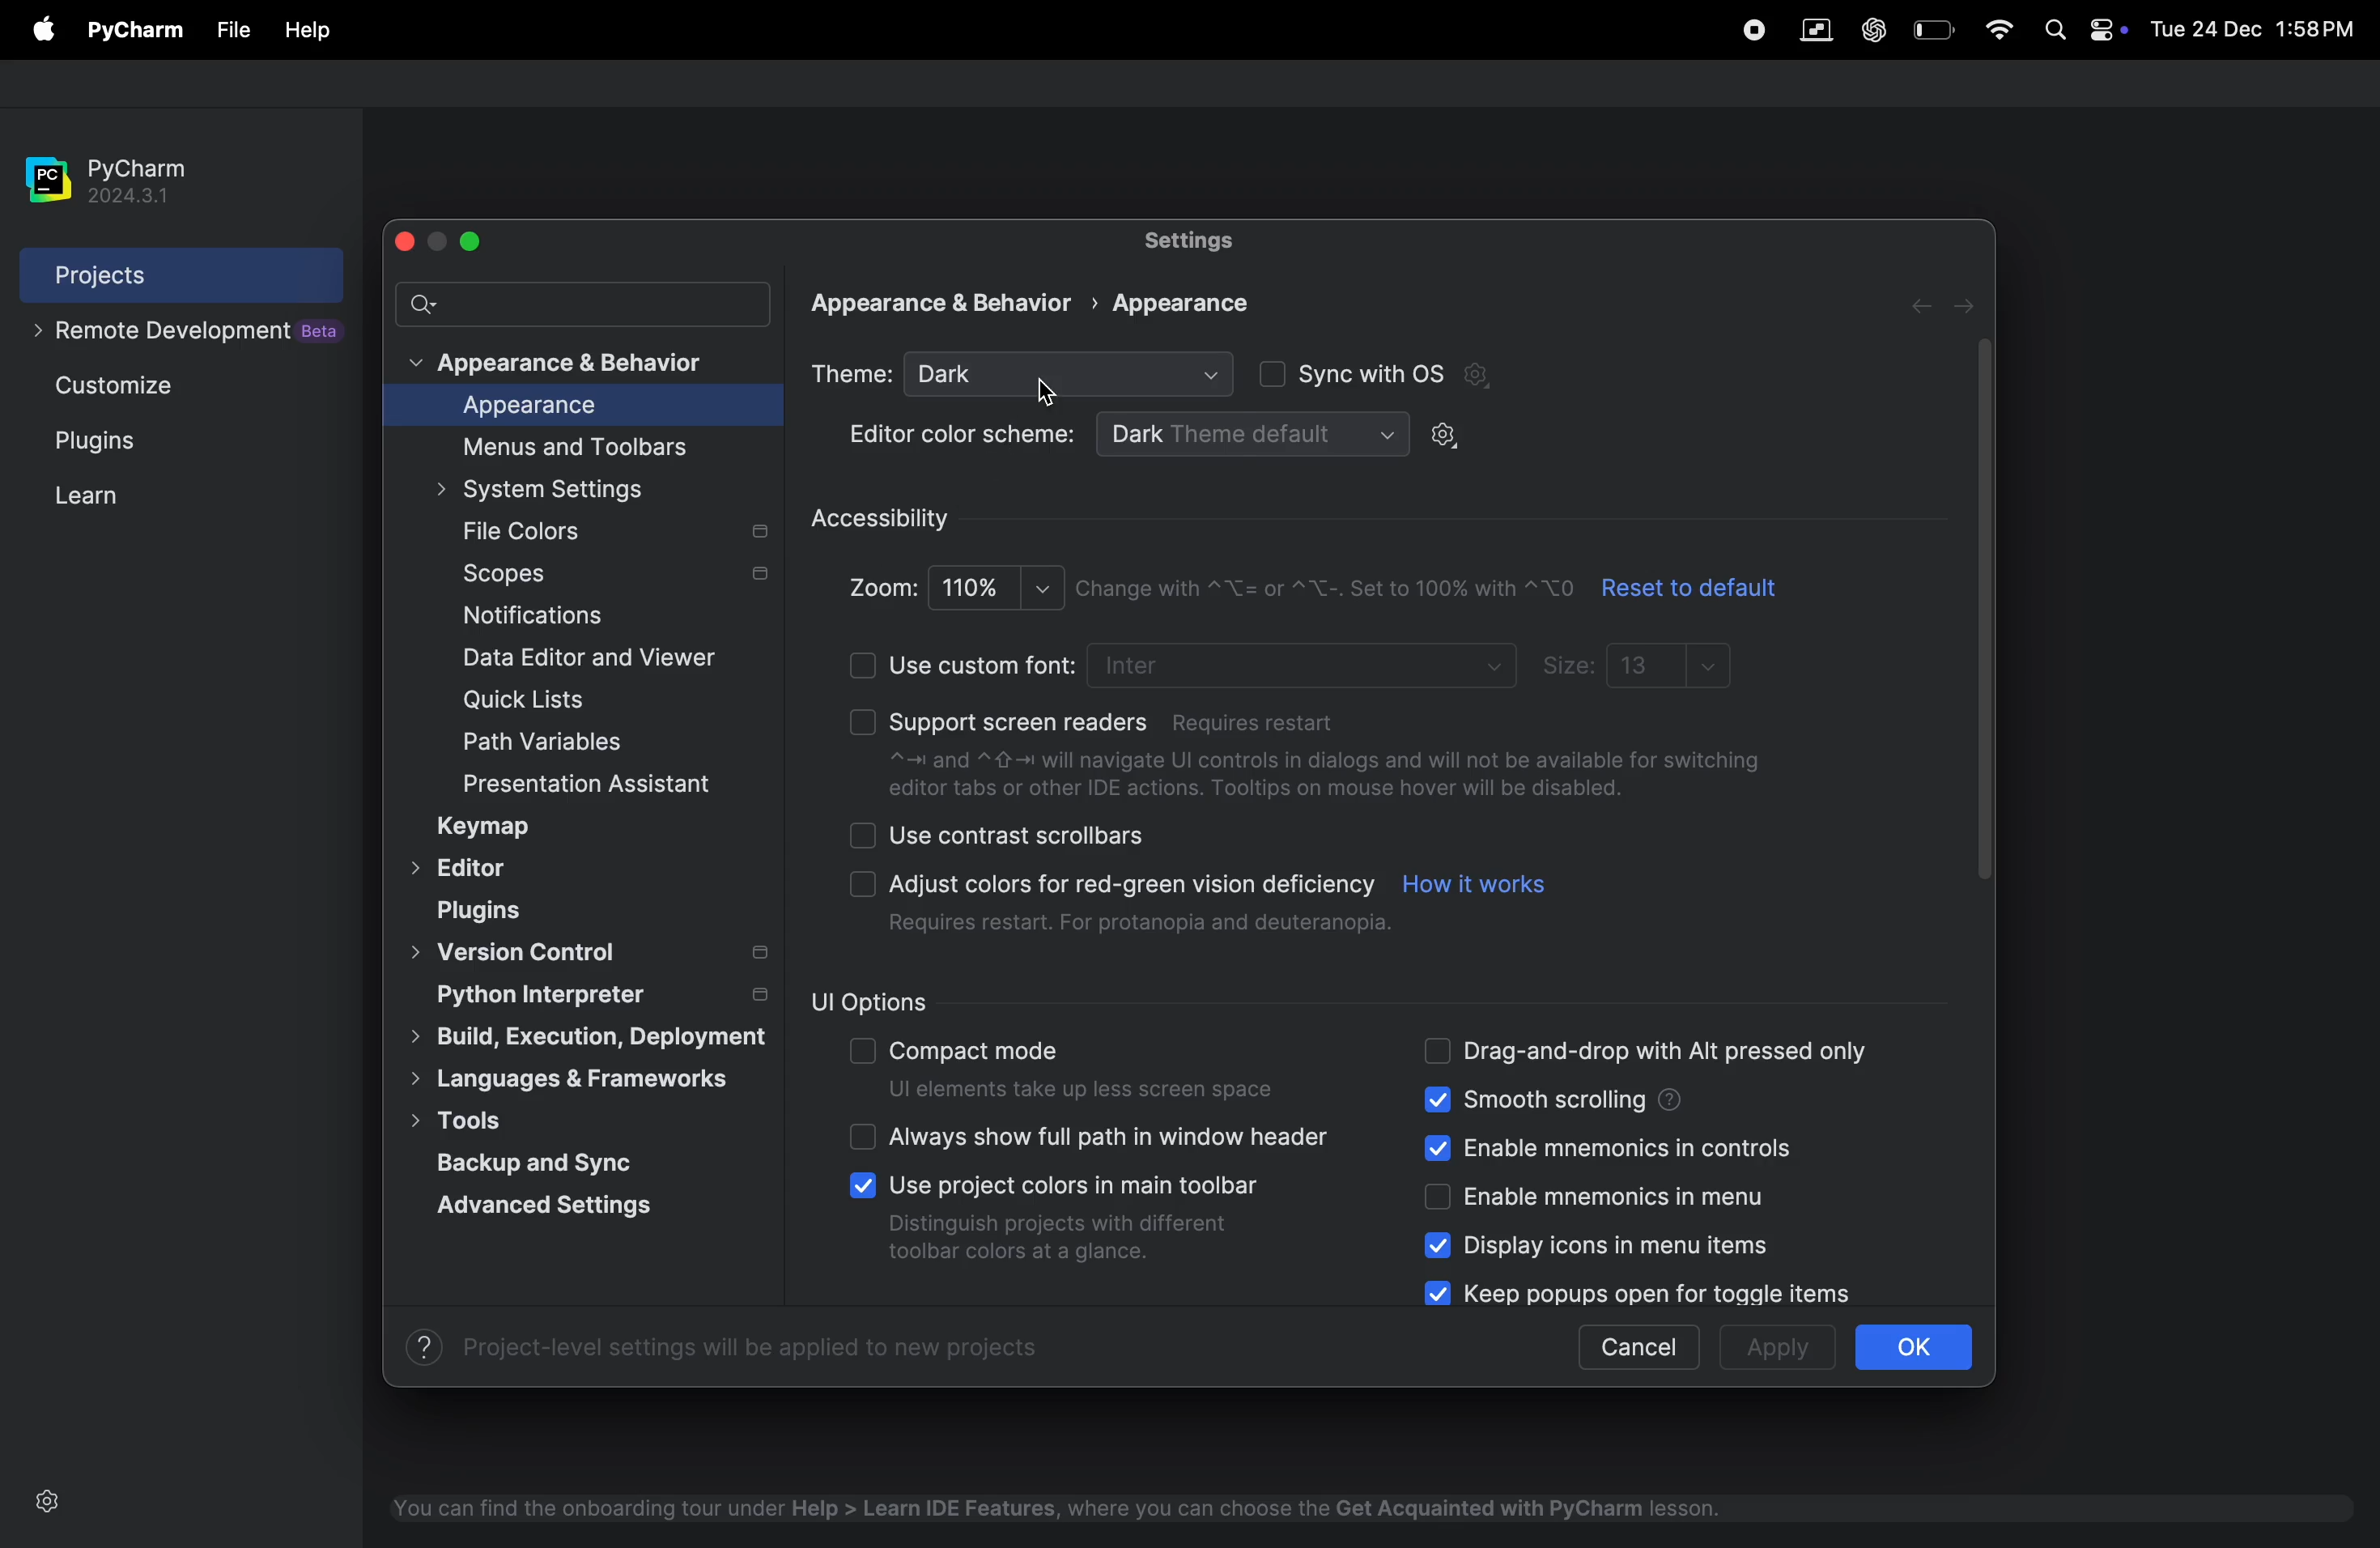 The width and height of the screenshot is (2380, 1548). I want to click on wifi, so click(1998, 33).